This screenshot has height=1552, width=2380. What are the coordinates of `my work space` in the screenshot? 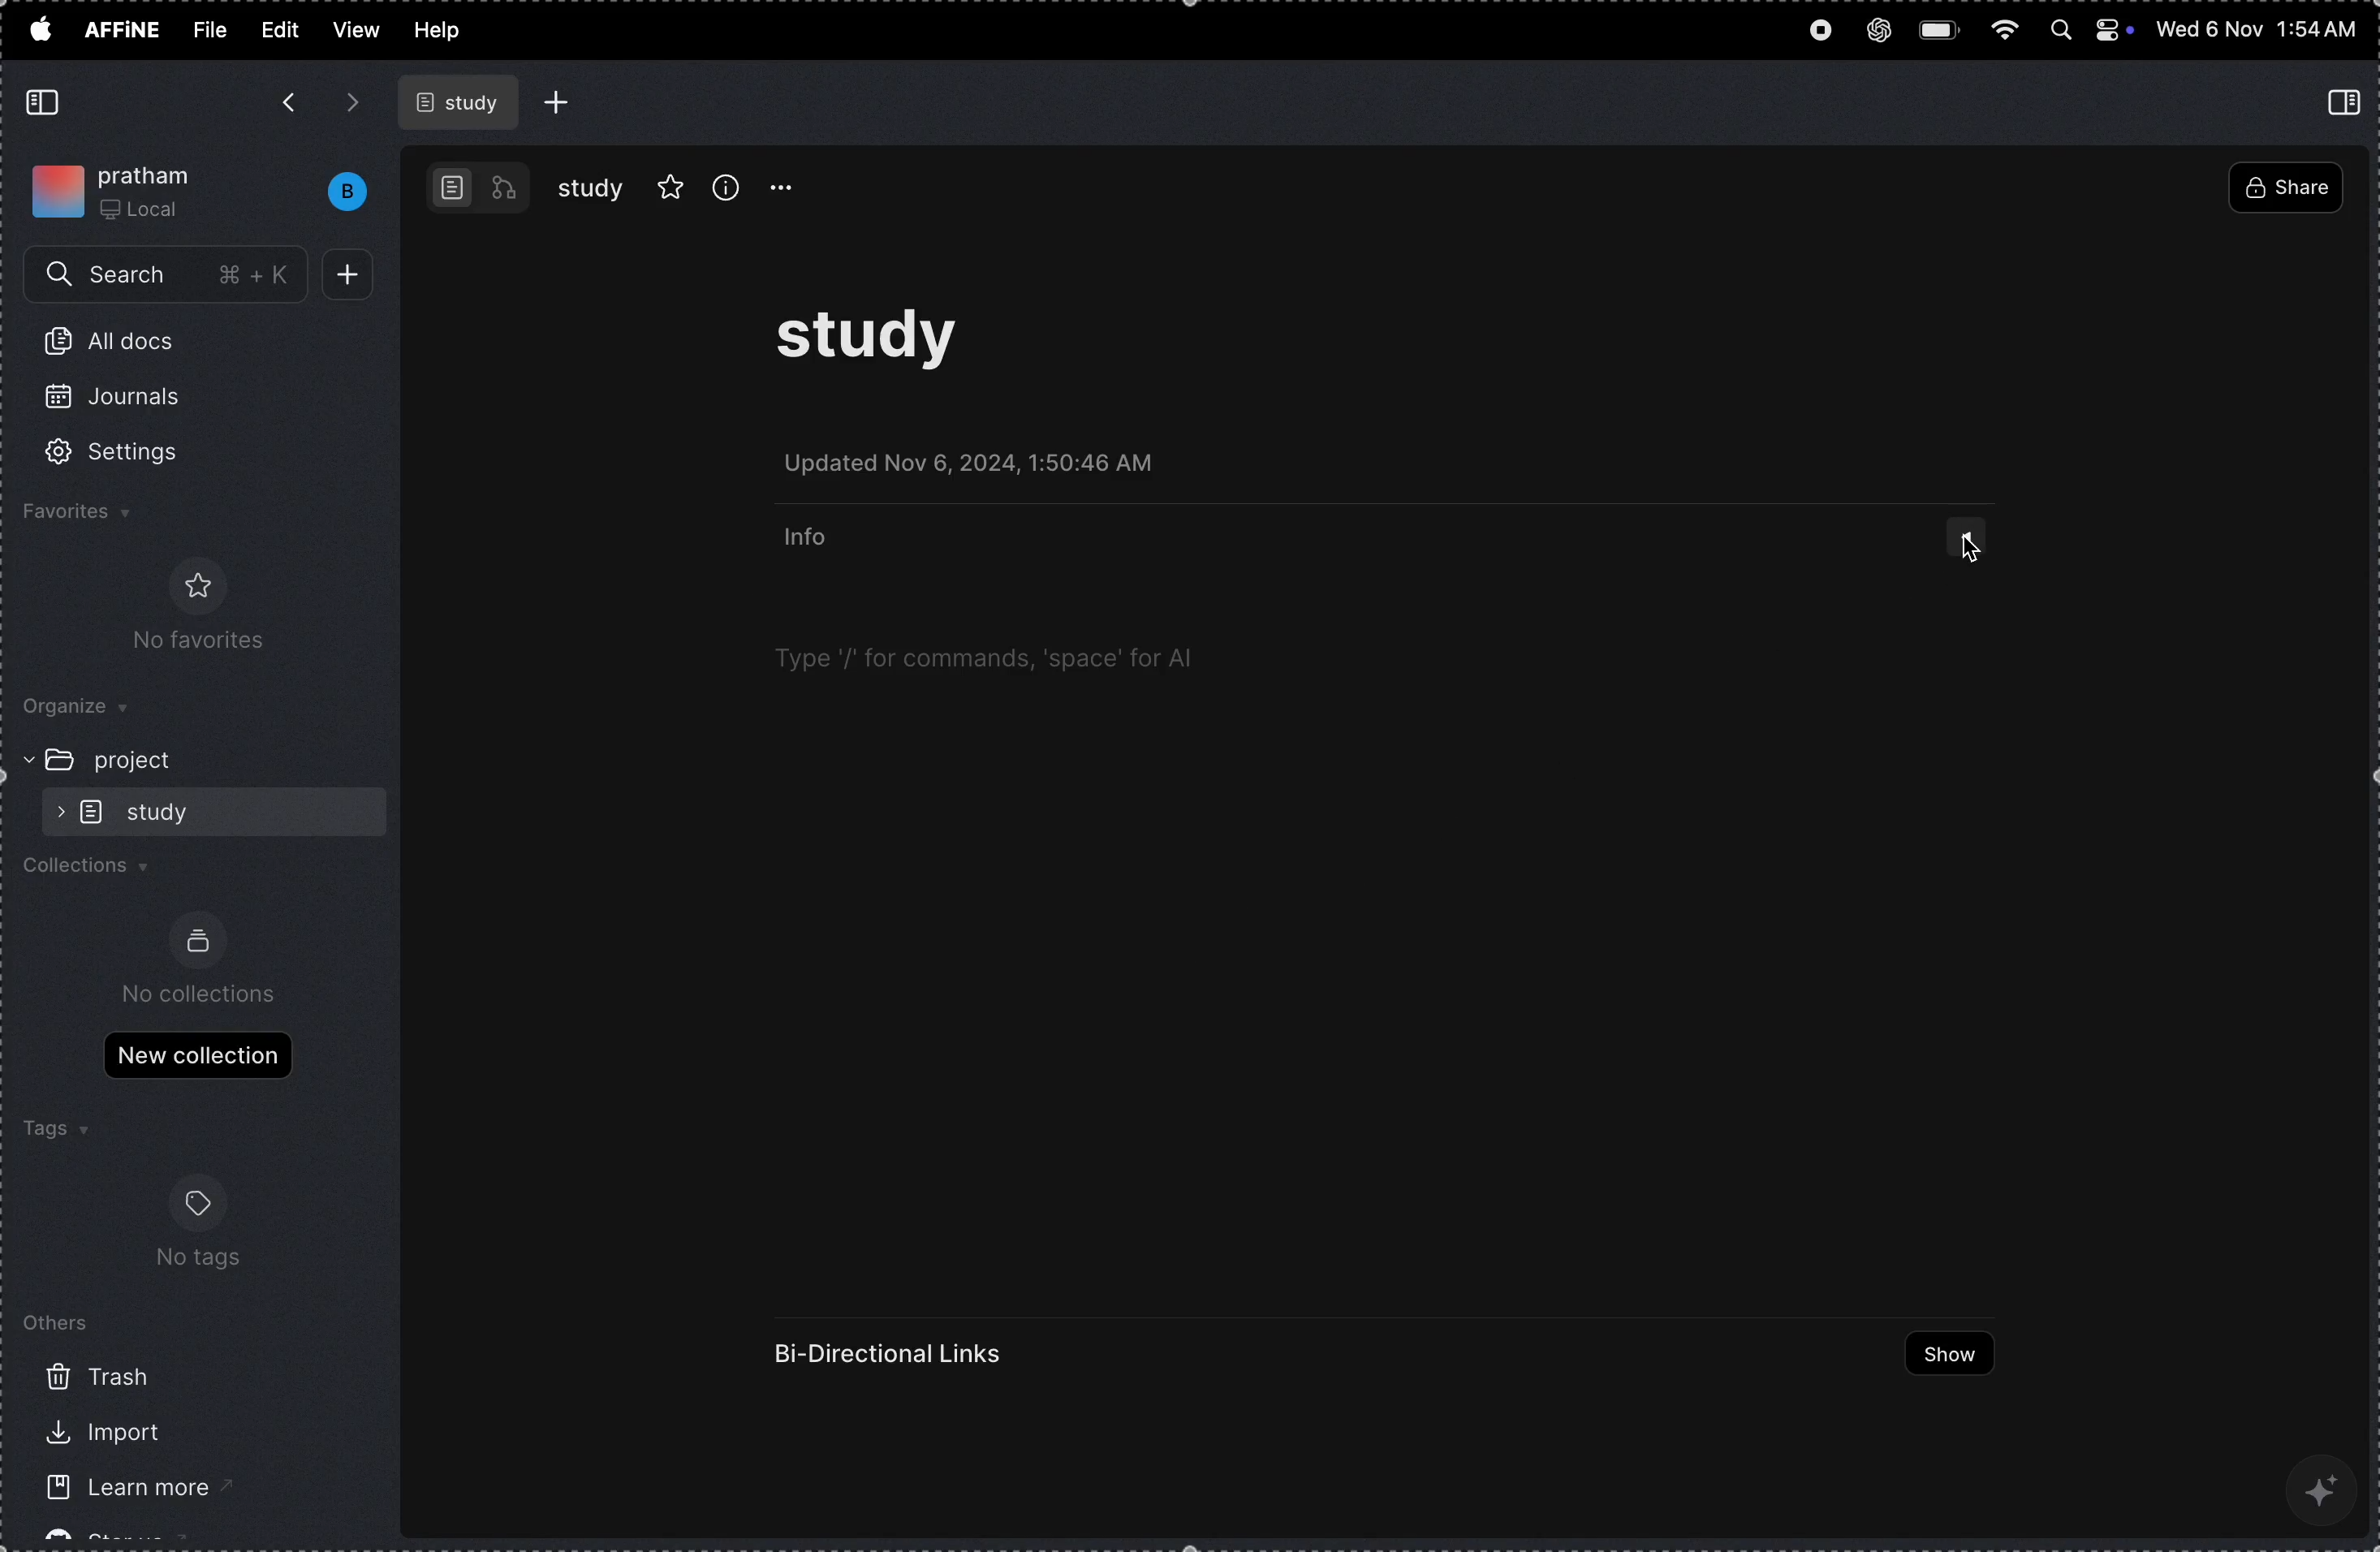 It's located at (120, 187).